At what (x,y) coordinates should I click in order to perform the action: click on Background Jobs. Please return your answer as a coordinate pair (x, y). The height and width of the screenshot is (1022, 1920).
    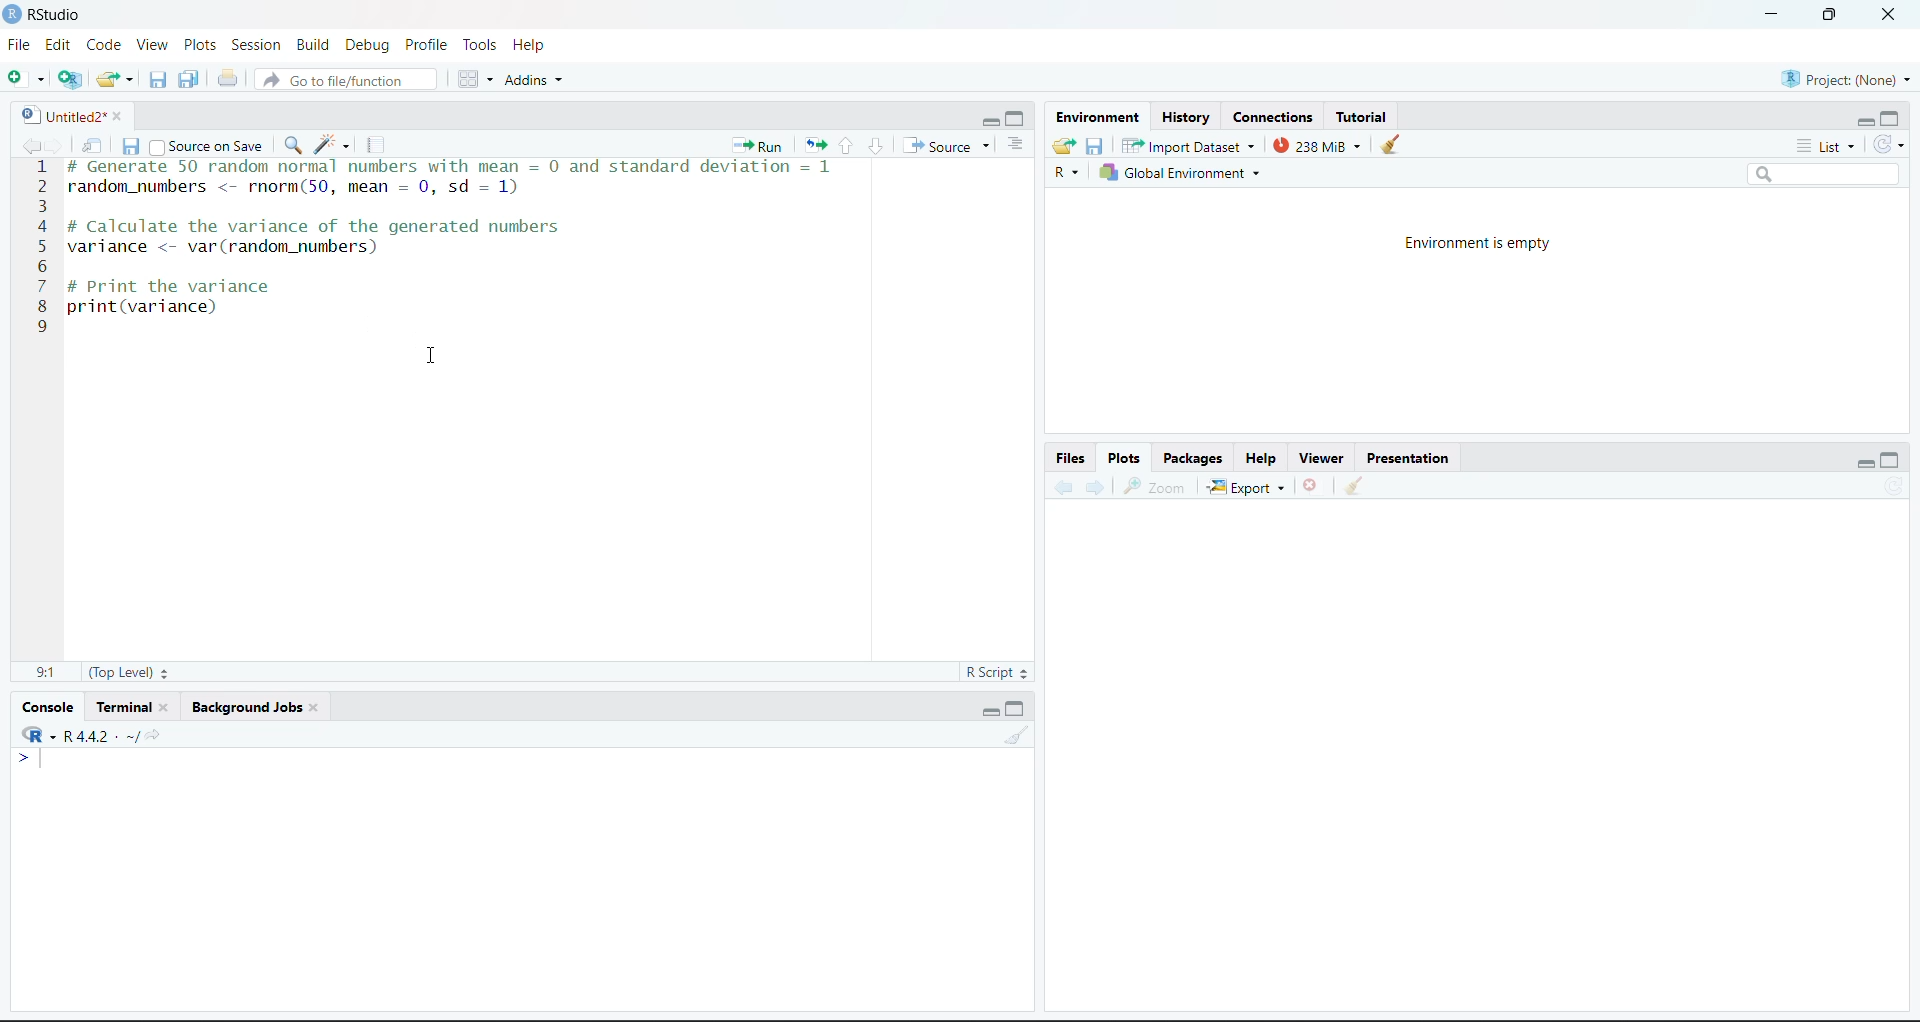
    Looking at the image, I should click on (244, 707).